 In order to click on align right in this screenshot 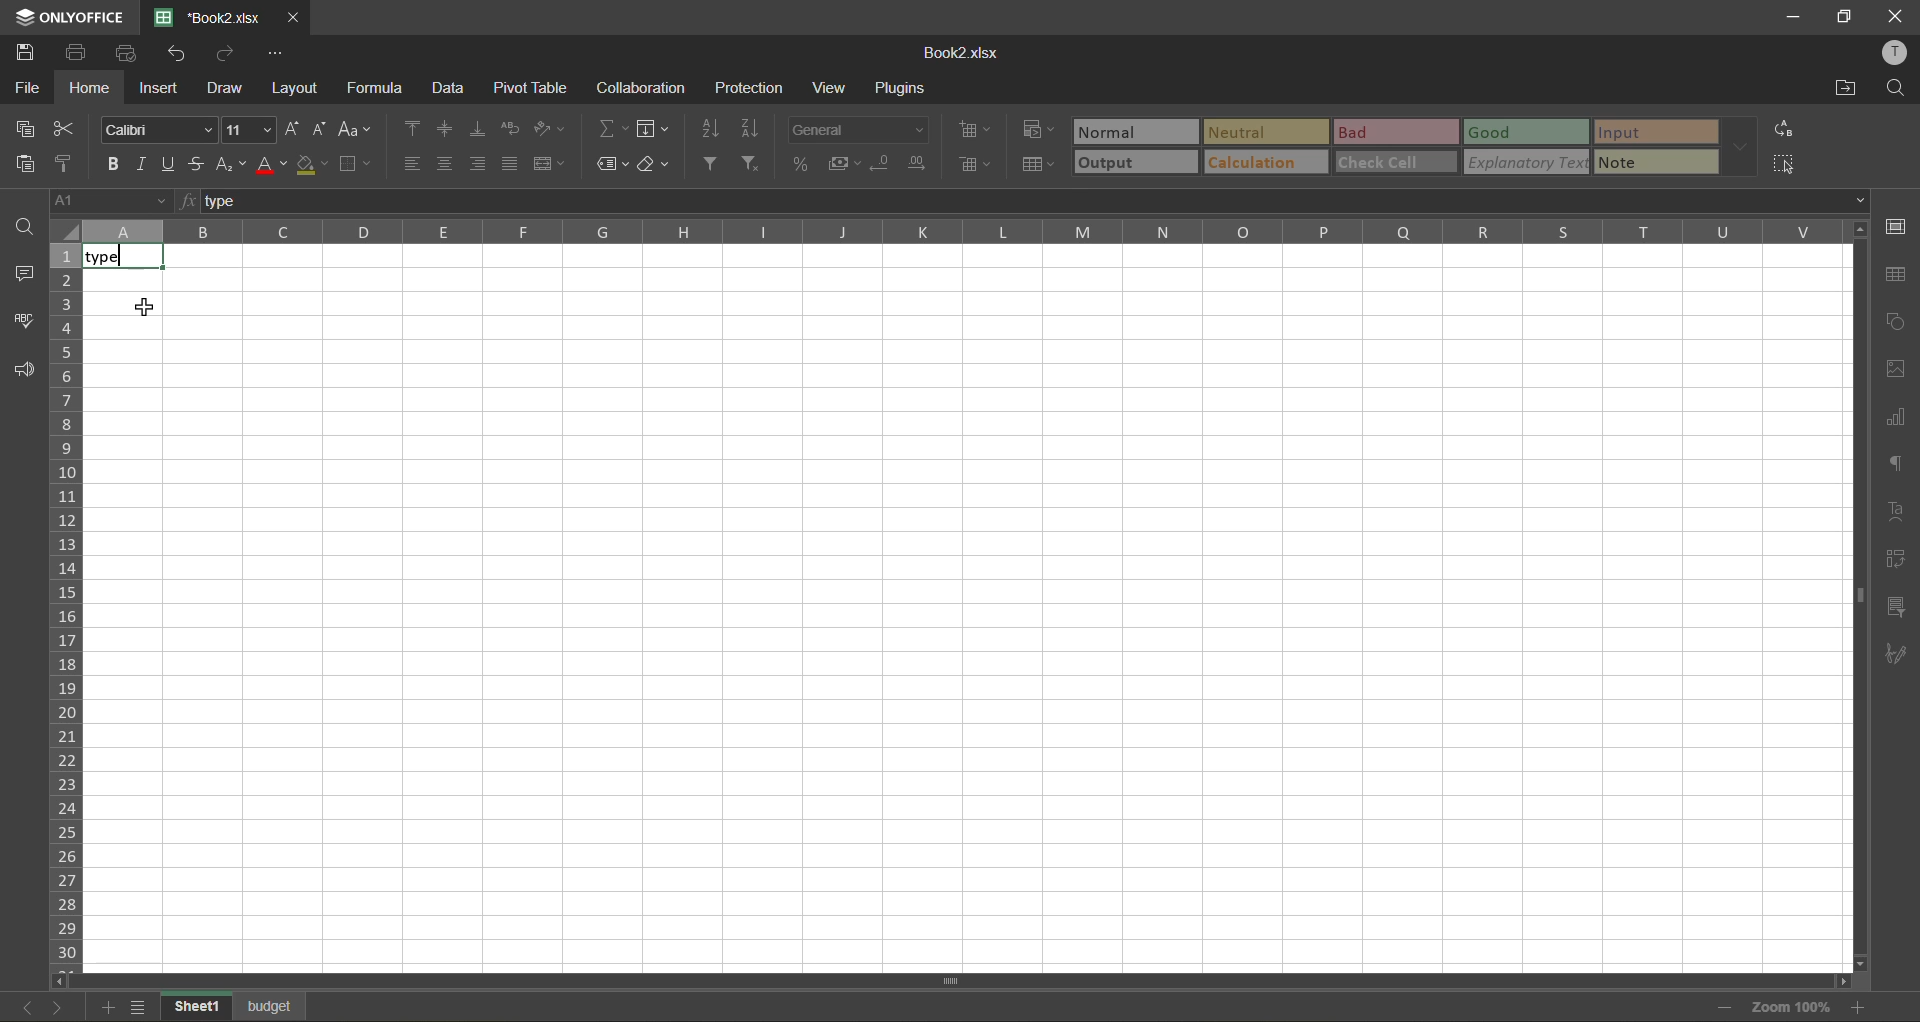, I will do `click(480, 161)`.